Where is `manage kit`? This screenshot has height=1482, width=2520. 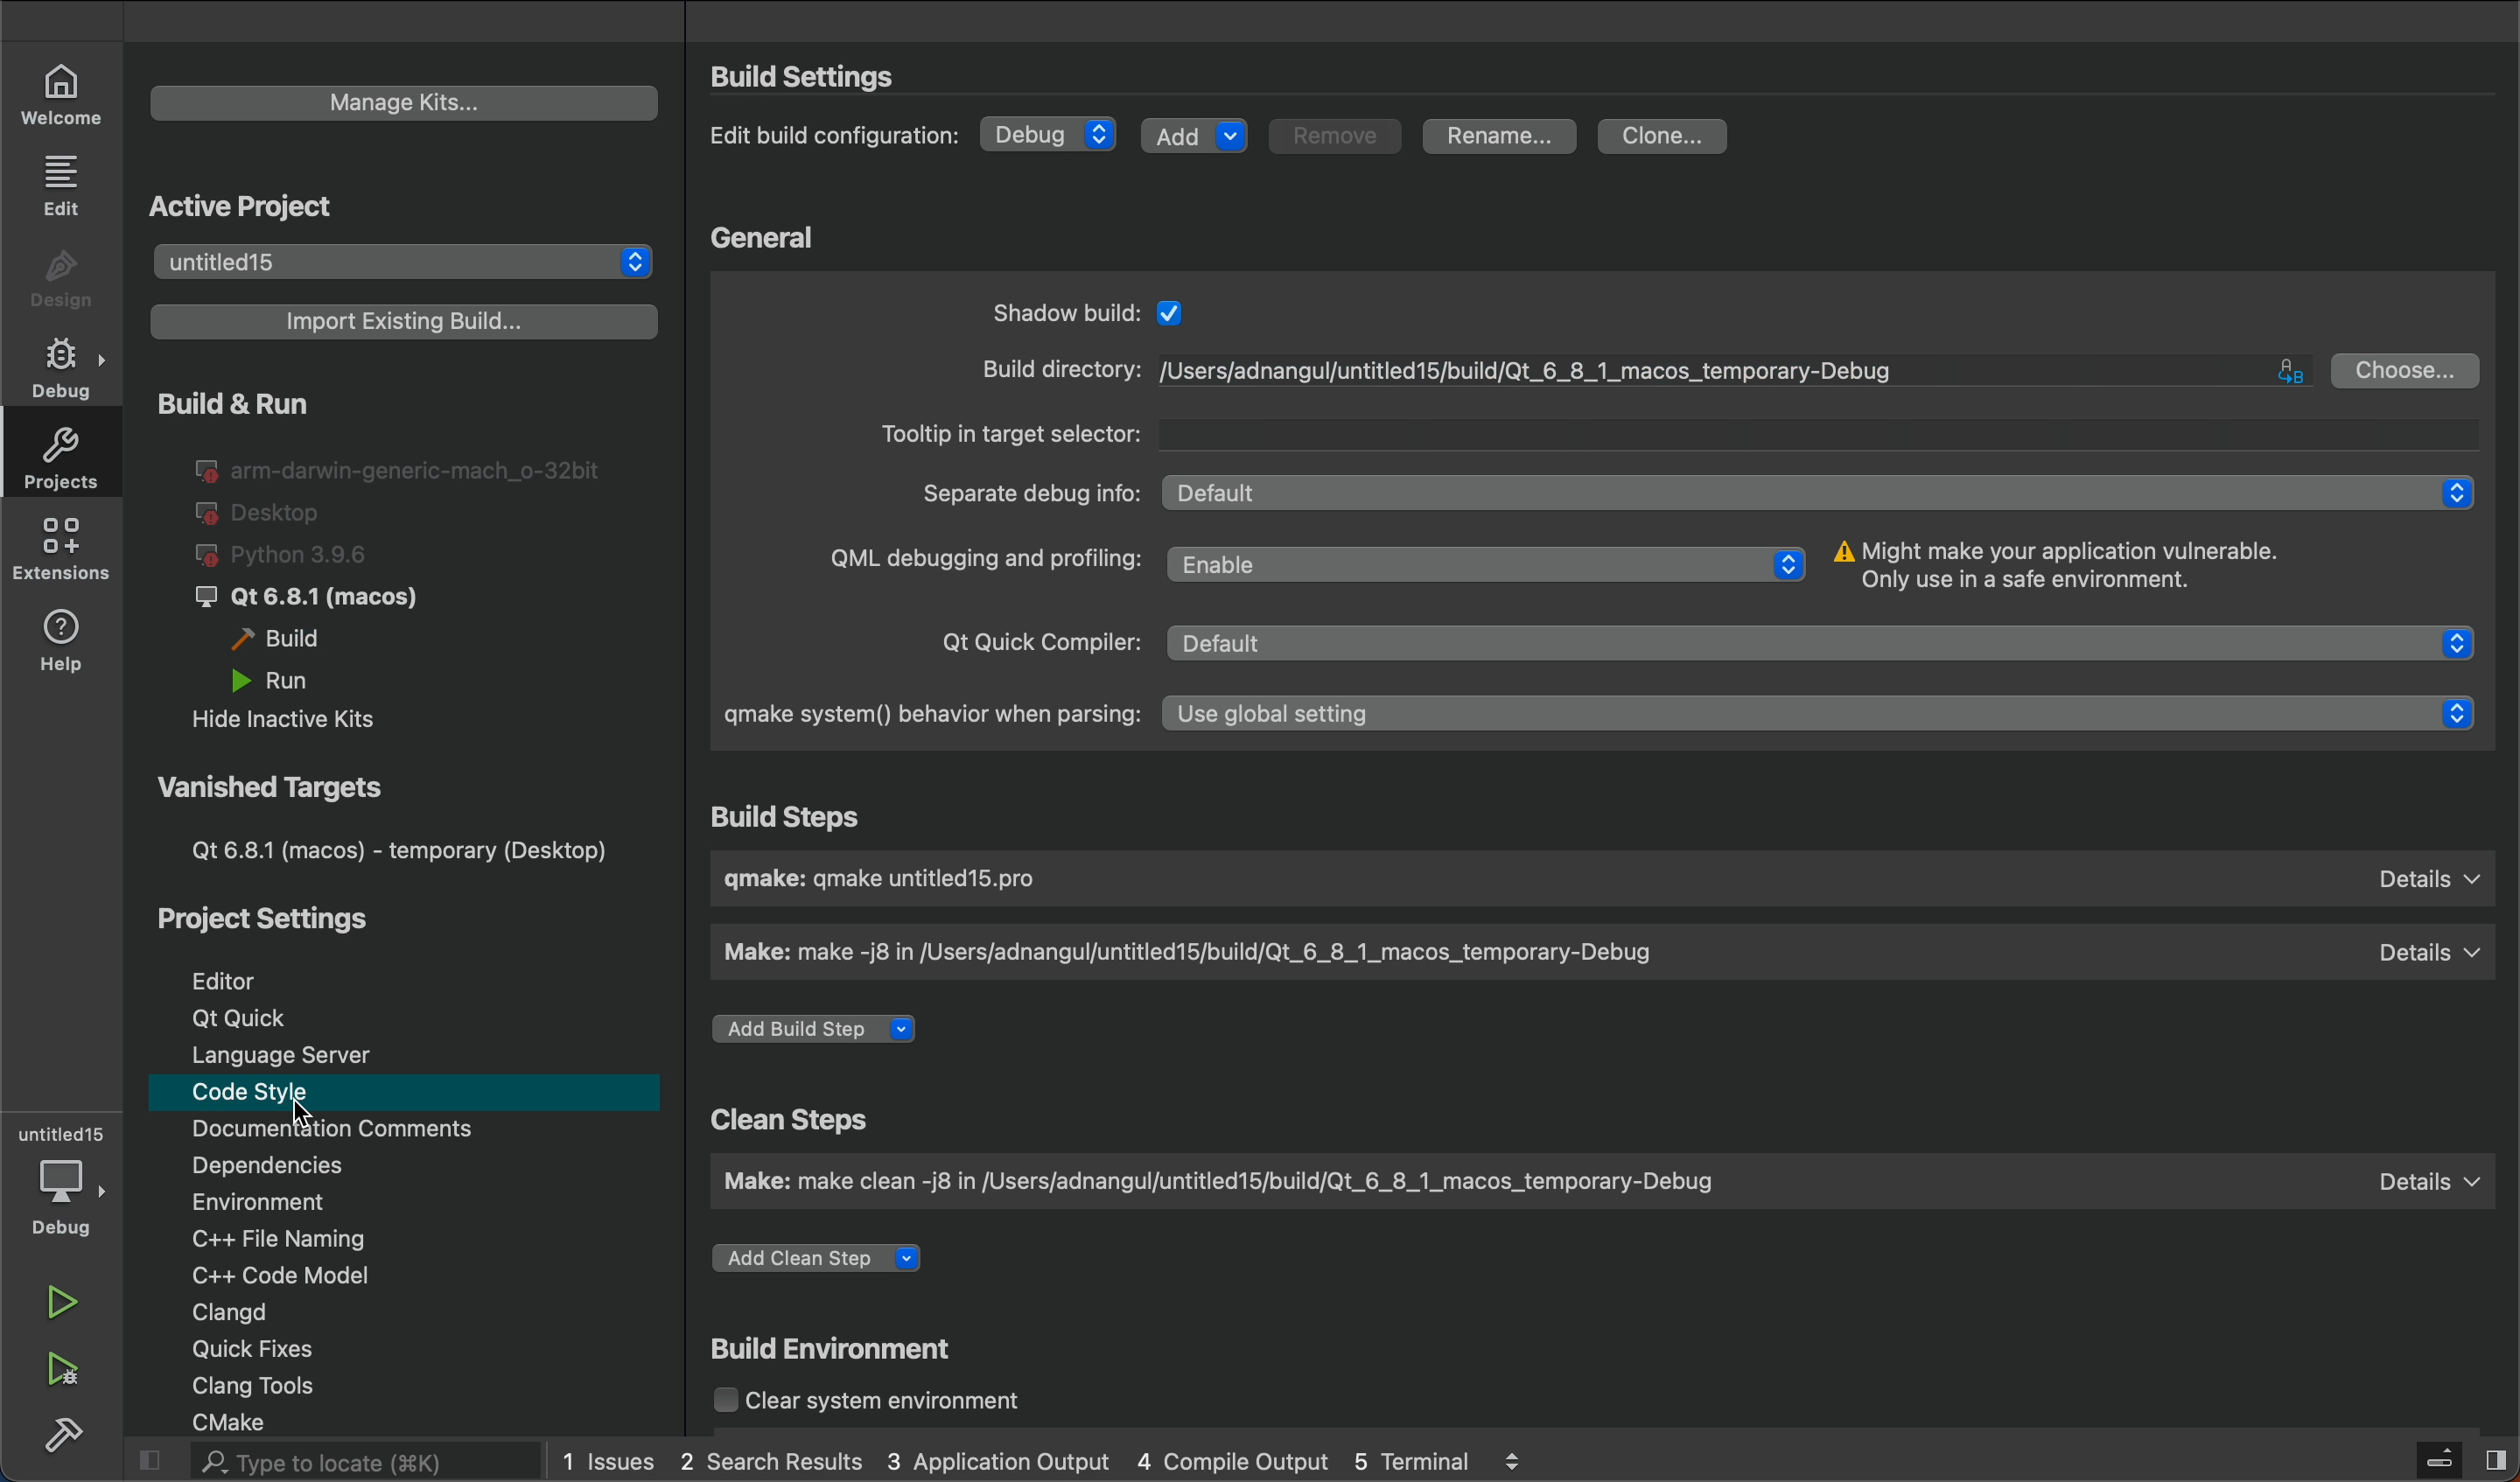
manage kit is located at coordinates (405, 102).